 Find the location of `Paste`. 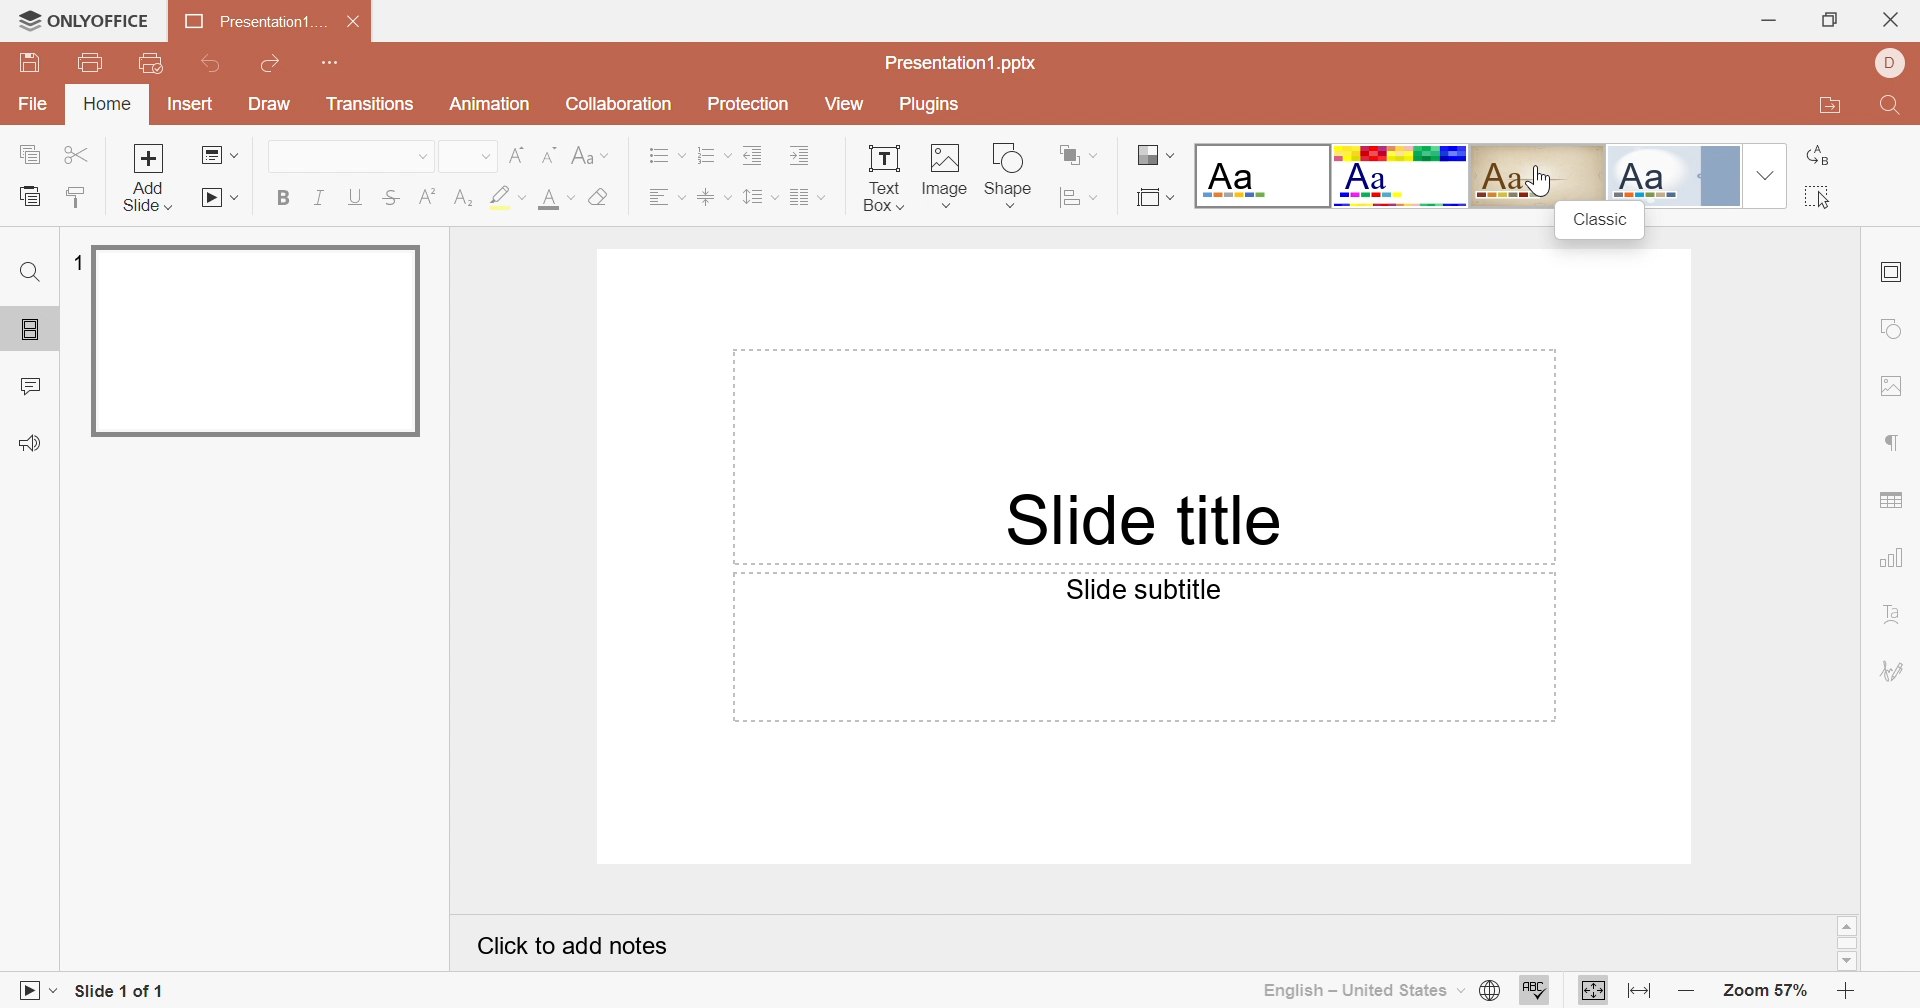

Paste is located at coordinates (30, 193).